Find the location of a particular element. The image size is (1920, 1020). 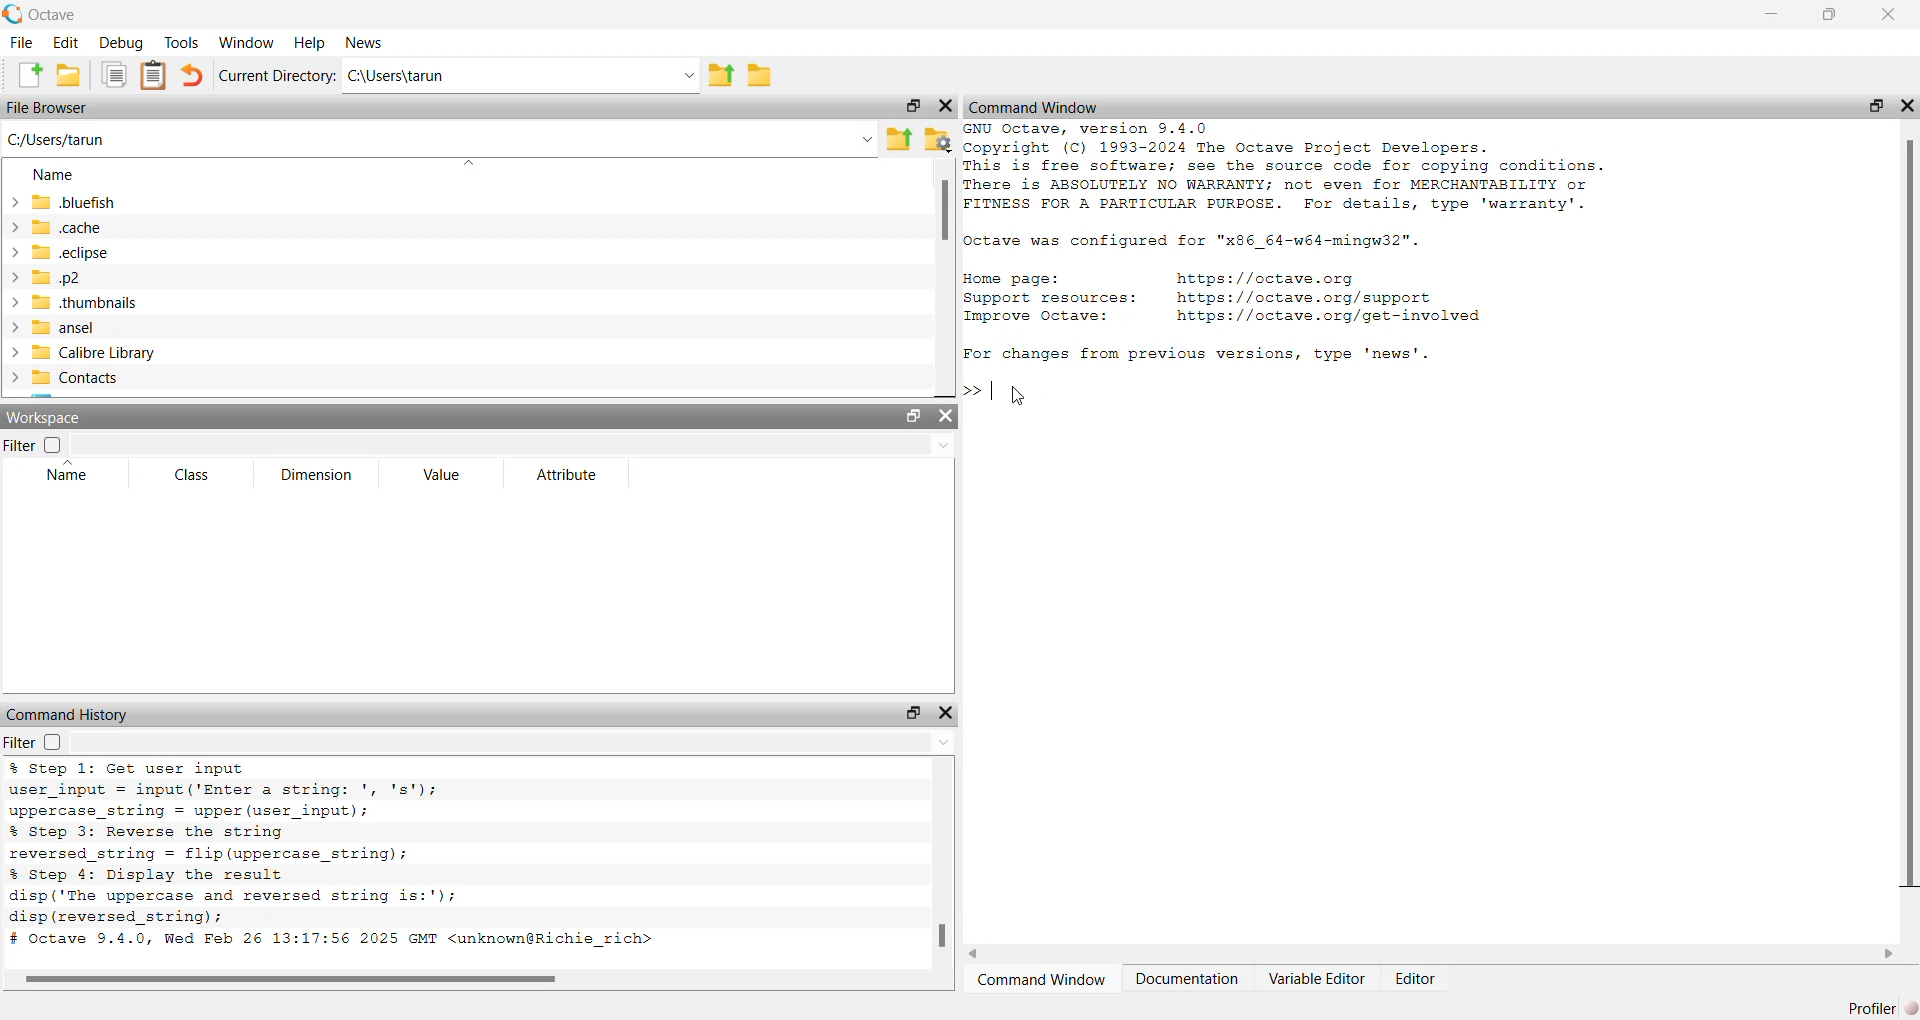

browse your files is located at coordinates (939, 139).